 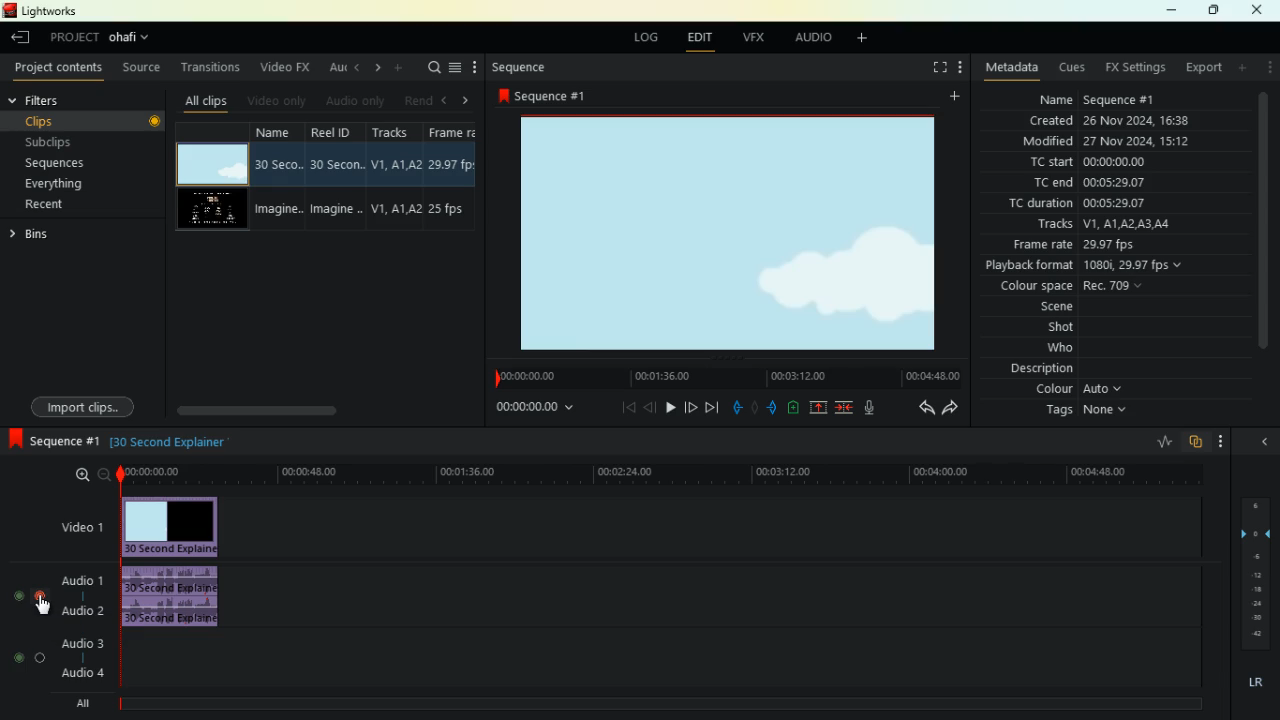 What do you see at coordinates (1067, 348) in the screenshot?
I see `who` at bounding box center [1067, 348].